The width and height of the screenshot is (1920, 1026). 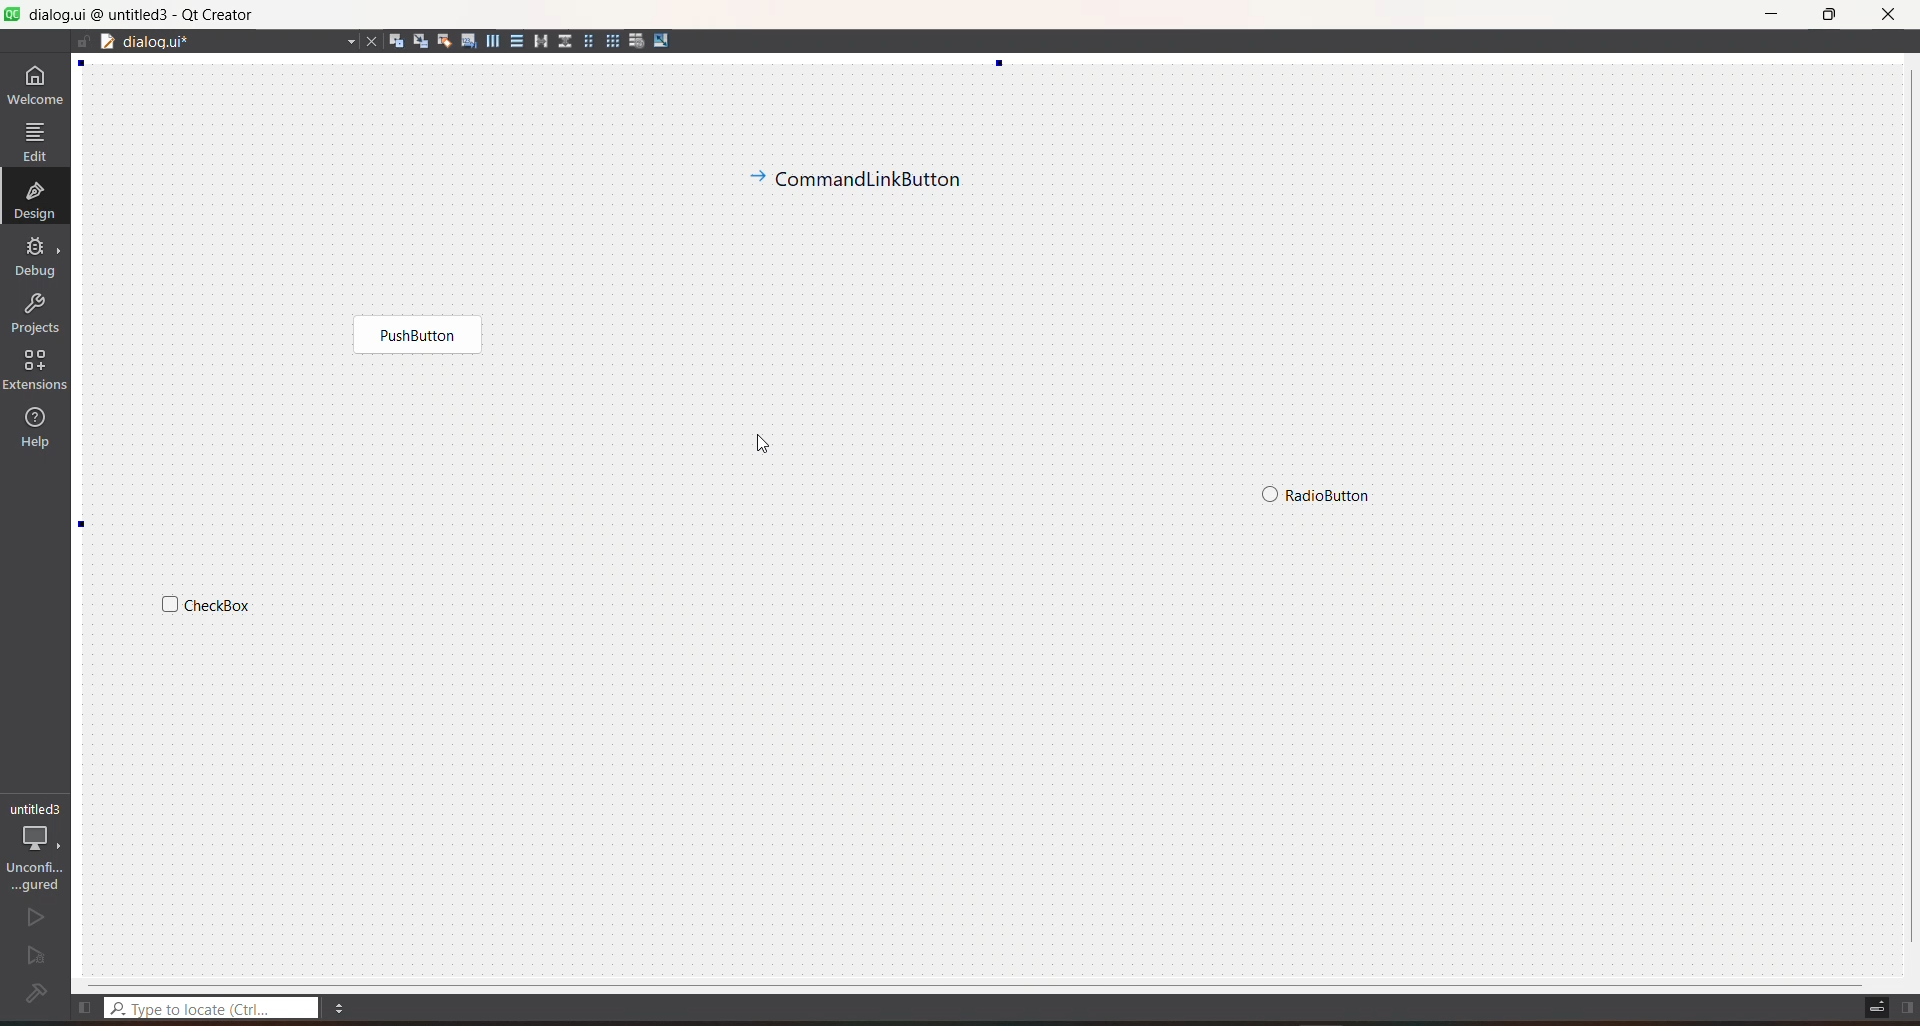 I want to click on menu options, so click(x=341, y=1009).